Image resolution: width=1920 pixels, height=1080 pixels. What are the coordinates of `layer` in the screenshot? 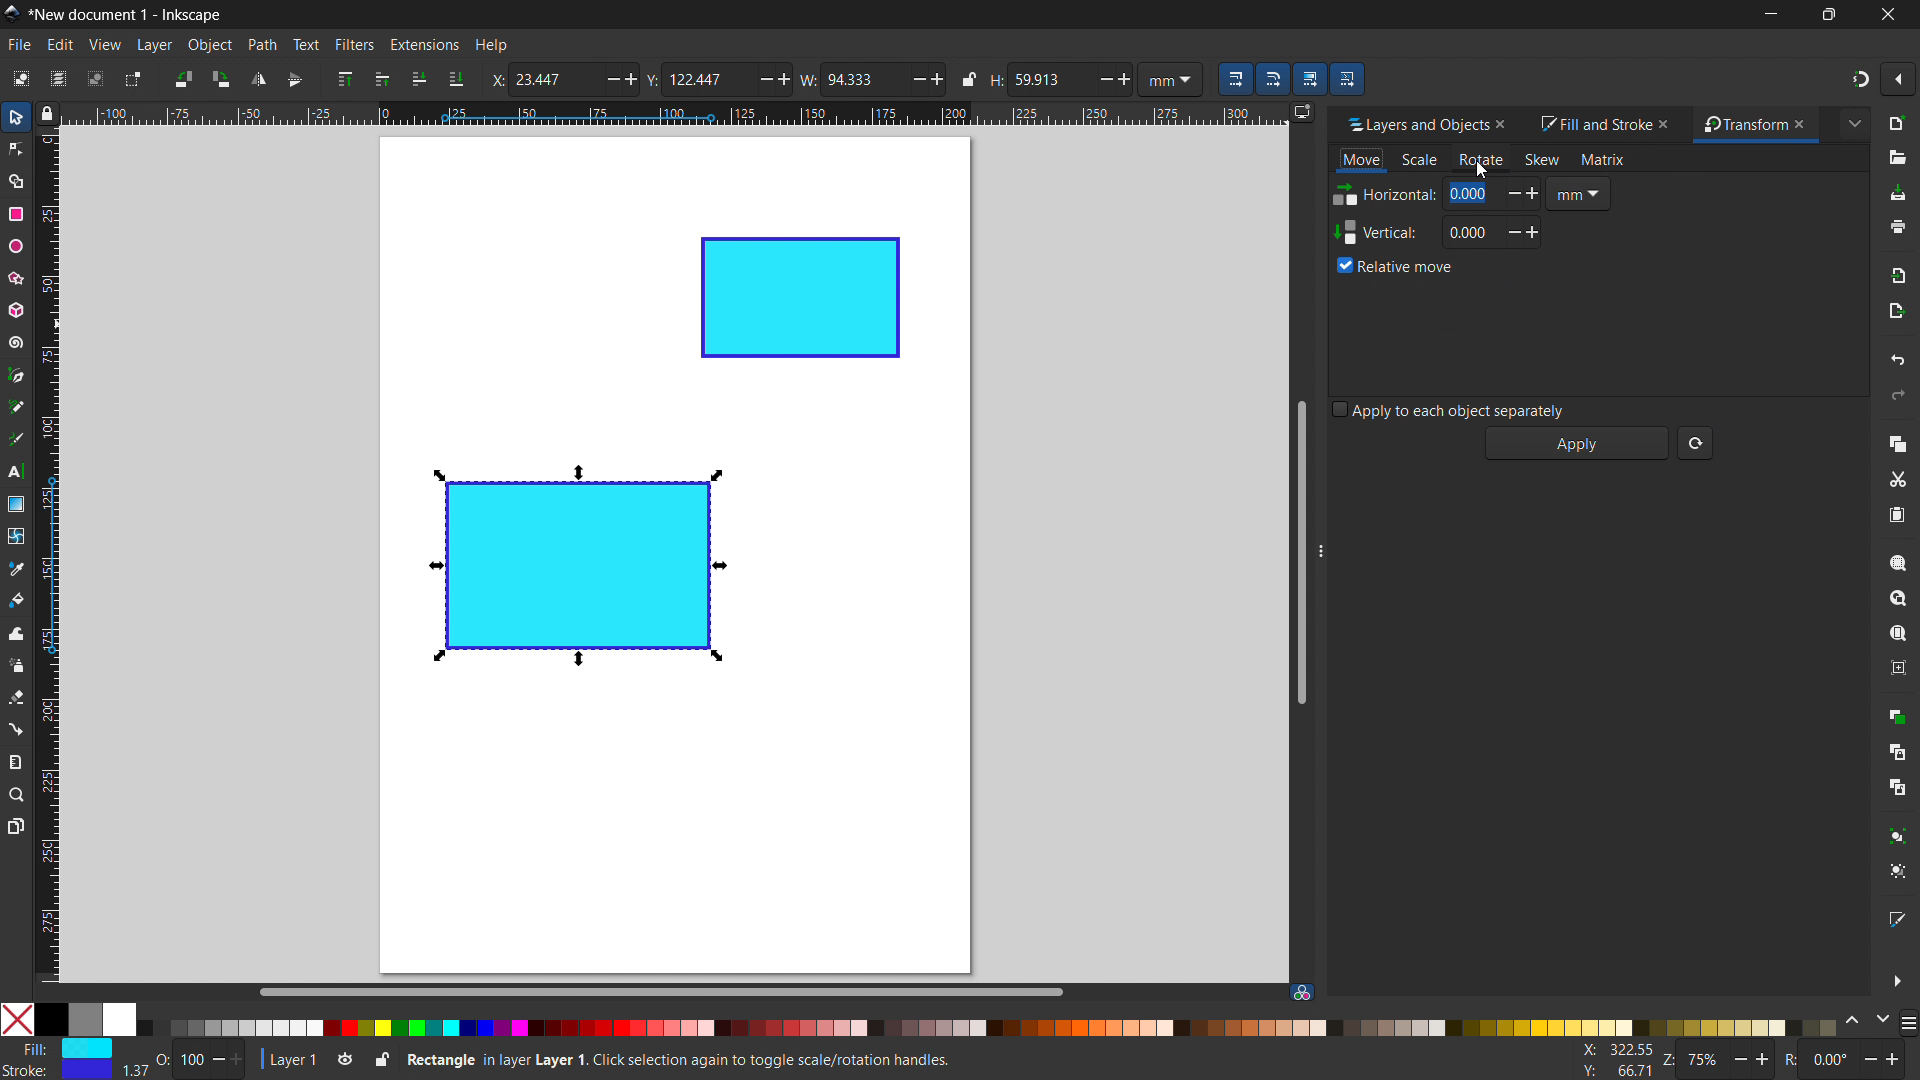 It's located at (154, 45).